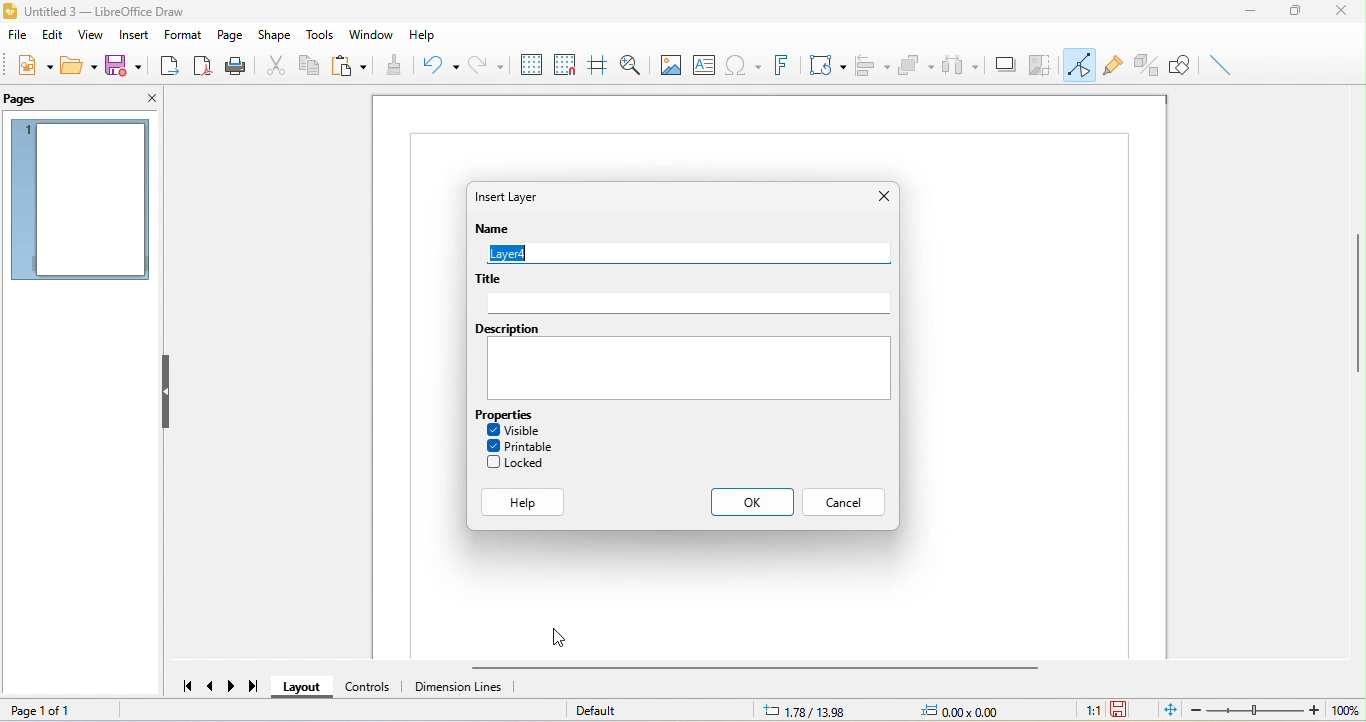 The height and width of the screenshot is (722, 1366). I want to click on control, so click(369, 687).